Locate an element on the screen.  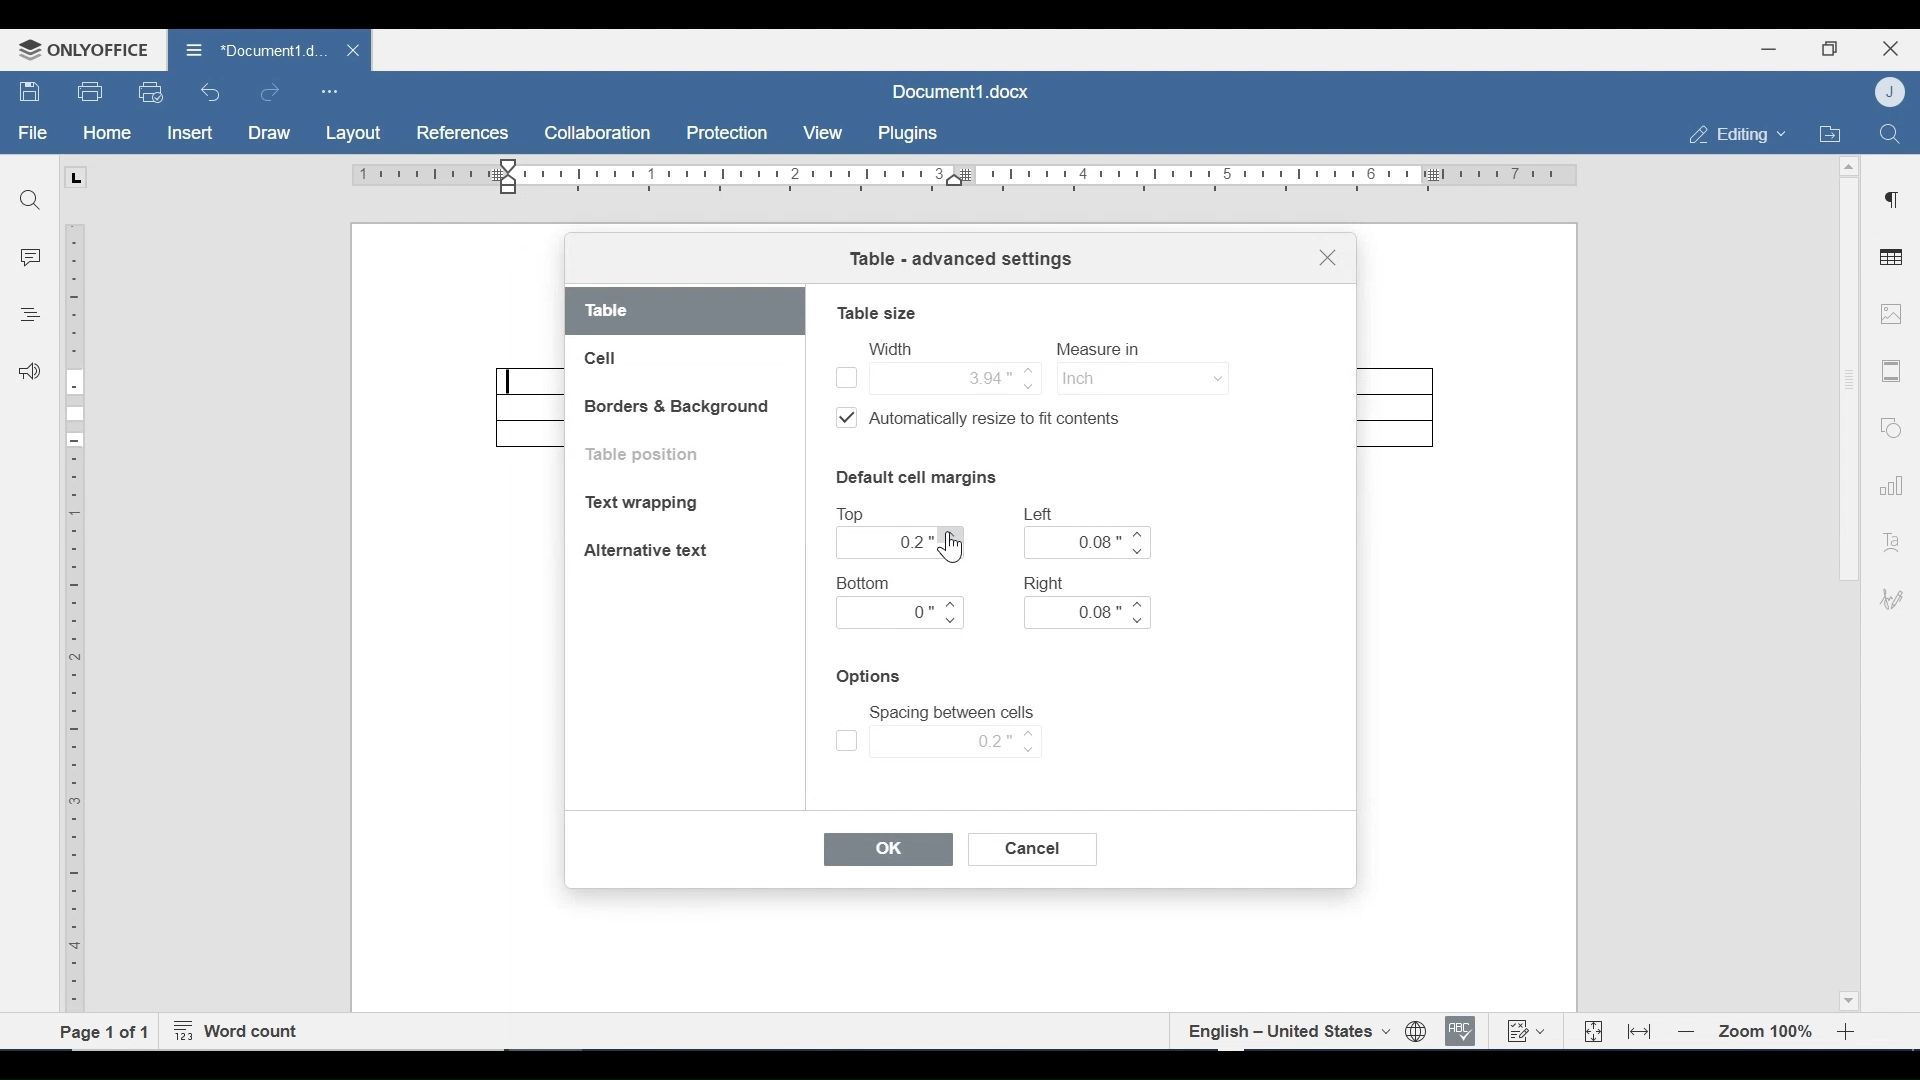
Protection is located at coordinates (727, 134).